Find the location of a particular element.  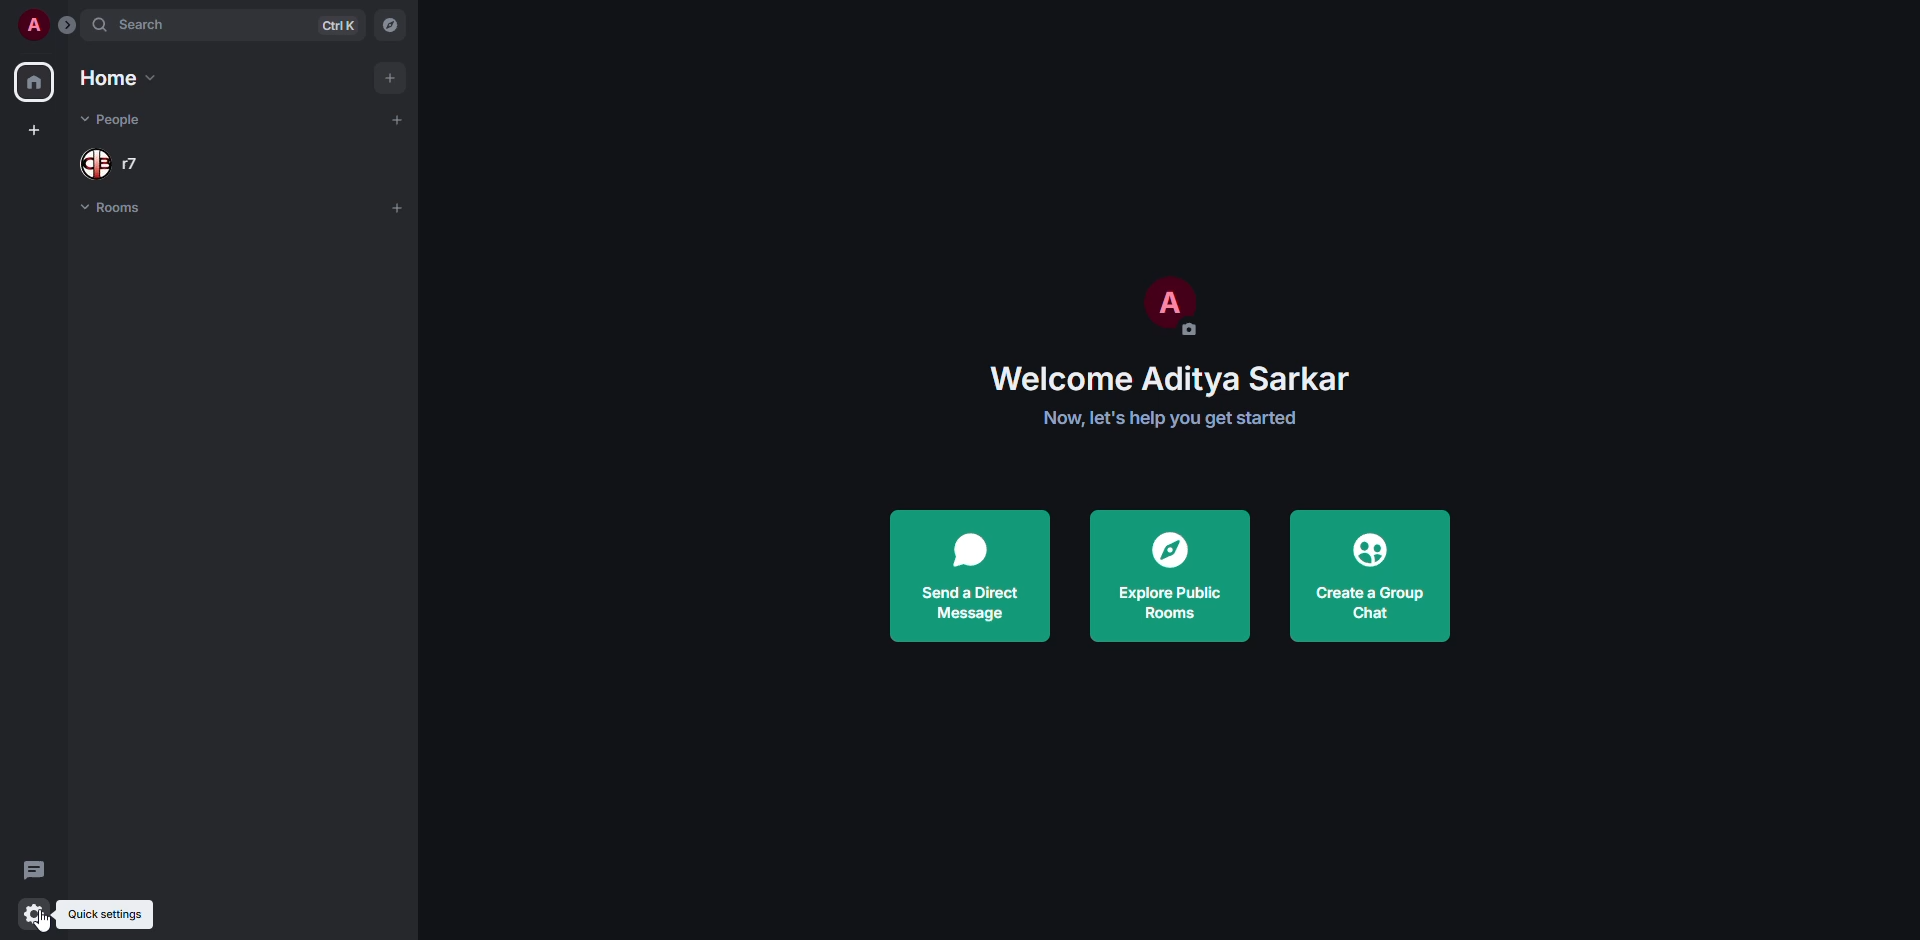

home is located at coordinates (112, 79).